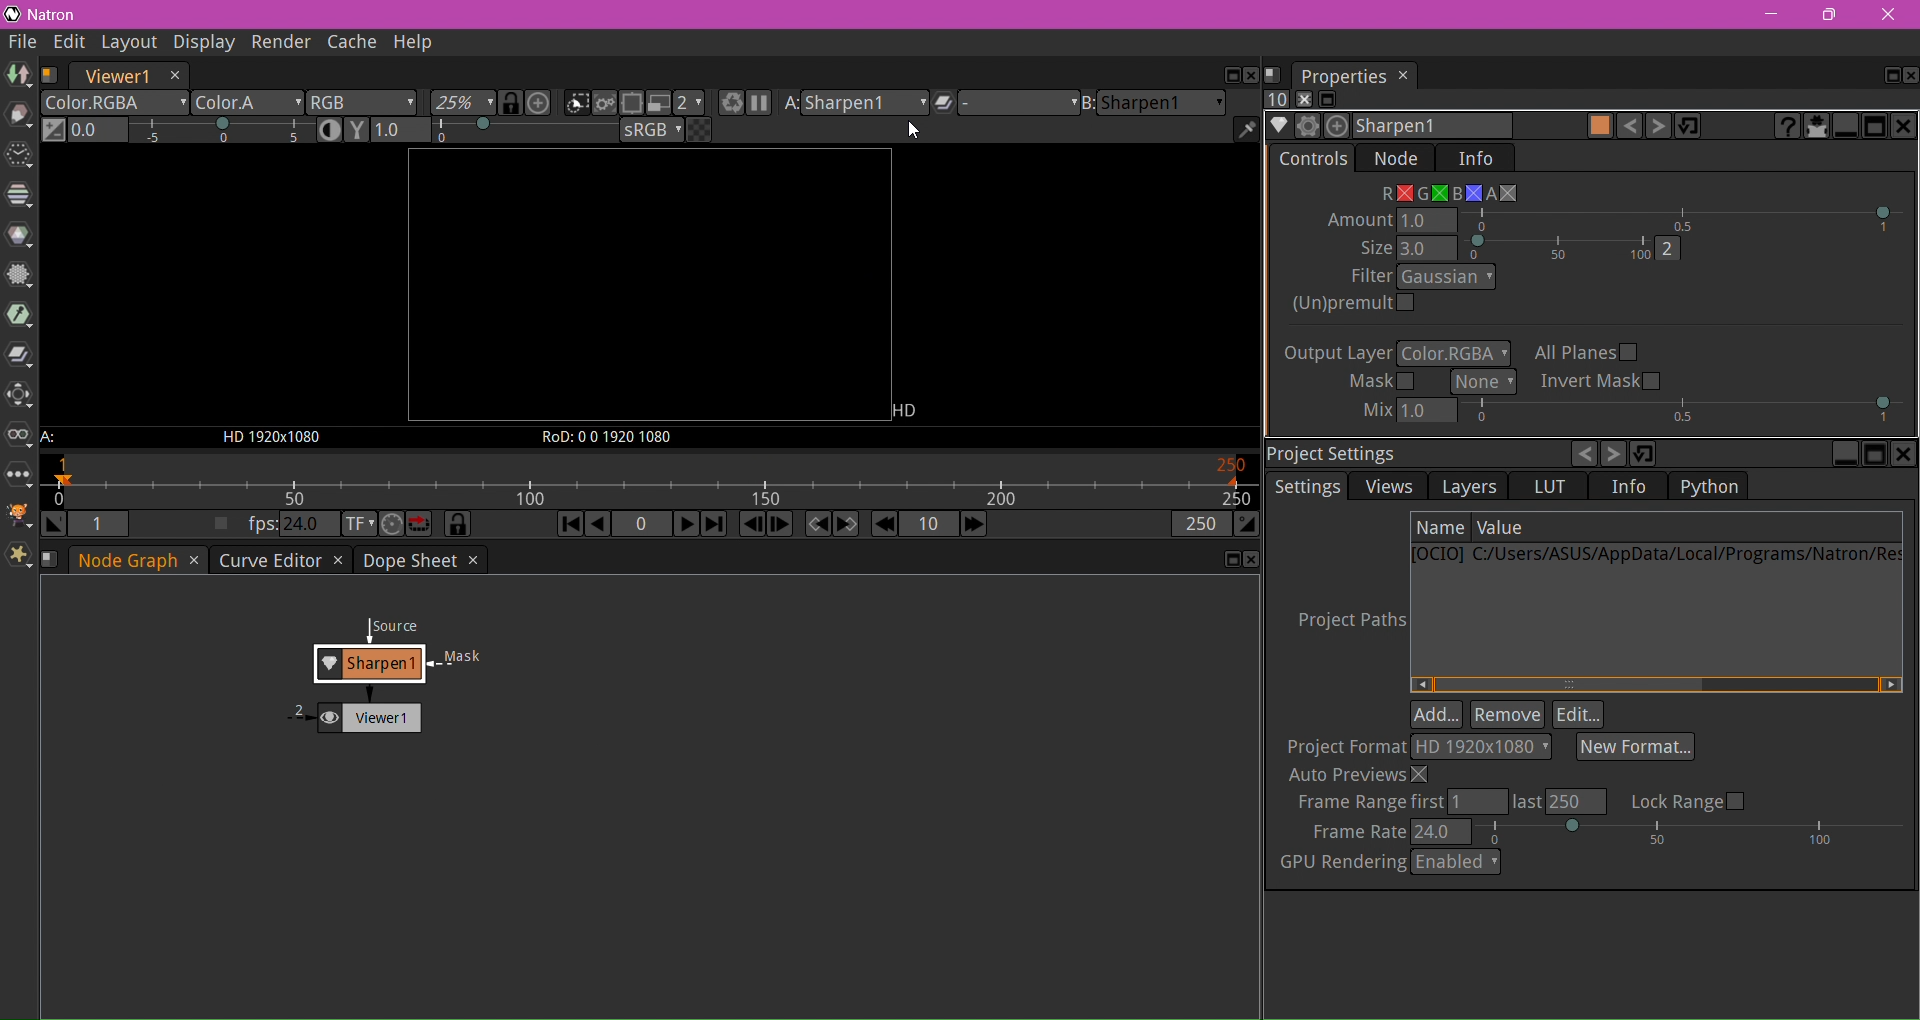 This screenshot has width=1920, height=1020. What do you see at coordinates (1387, 486) in the screenshot?
I see `Views` at bounding box center [1387, 486].